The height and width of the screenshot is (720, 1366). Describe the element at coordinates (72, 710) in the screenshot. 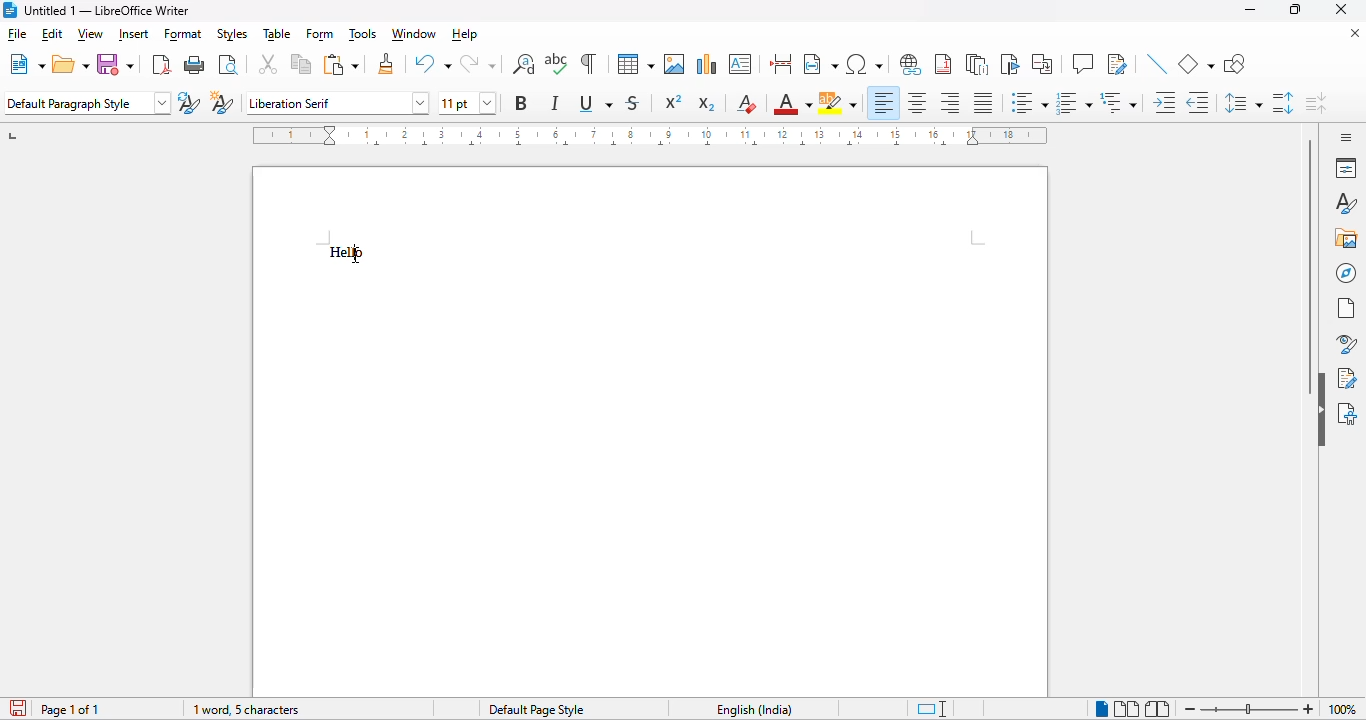

I see `page 1 of 1` at that location.